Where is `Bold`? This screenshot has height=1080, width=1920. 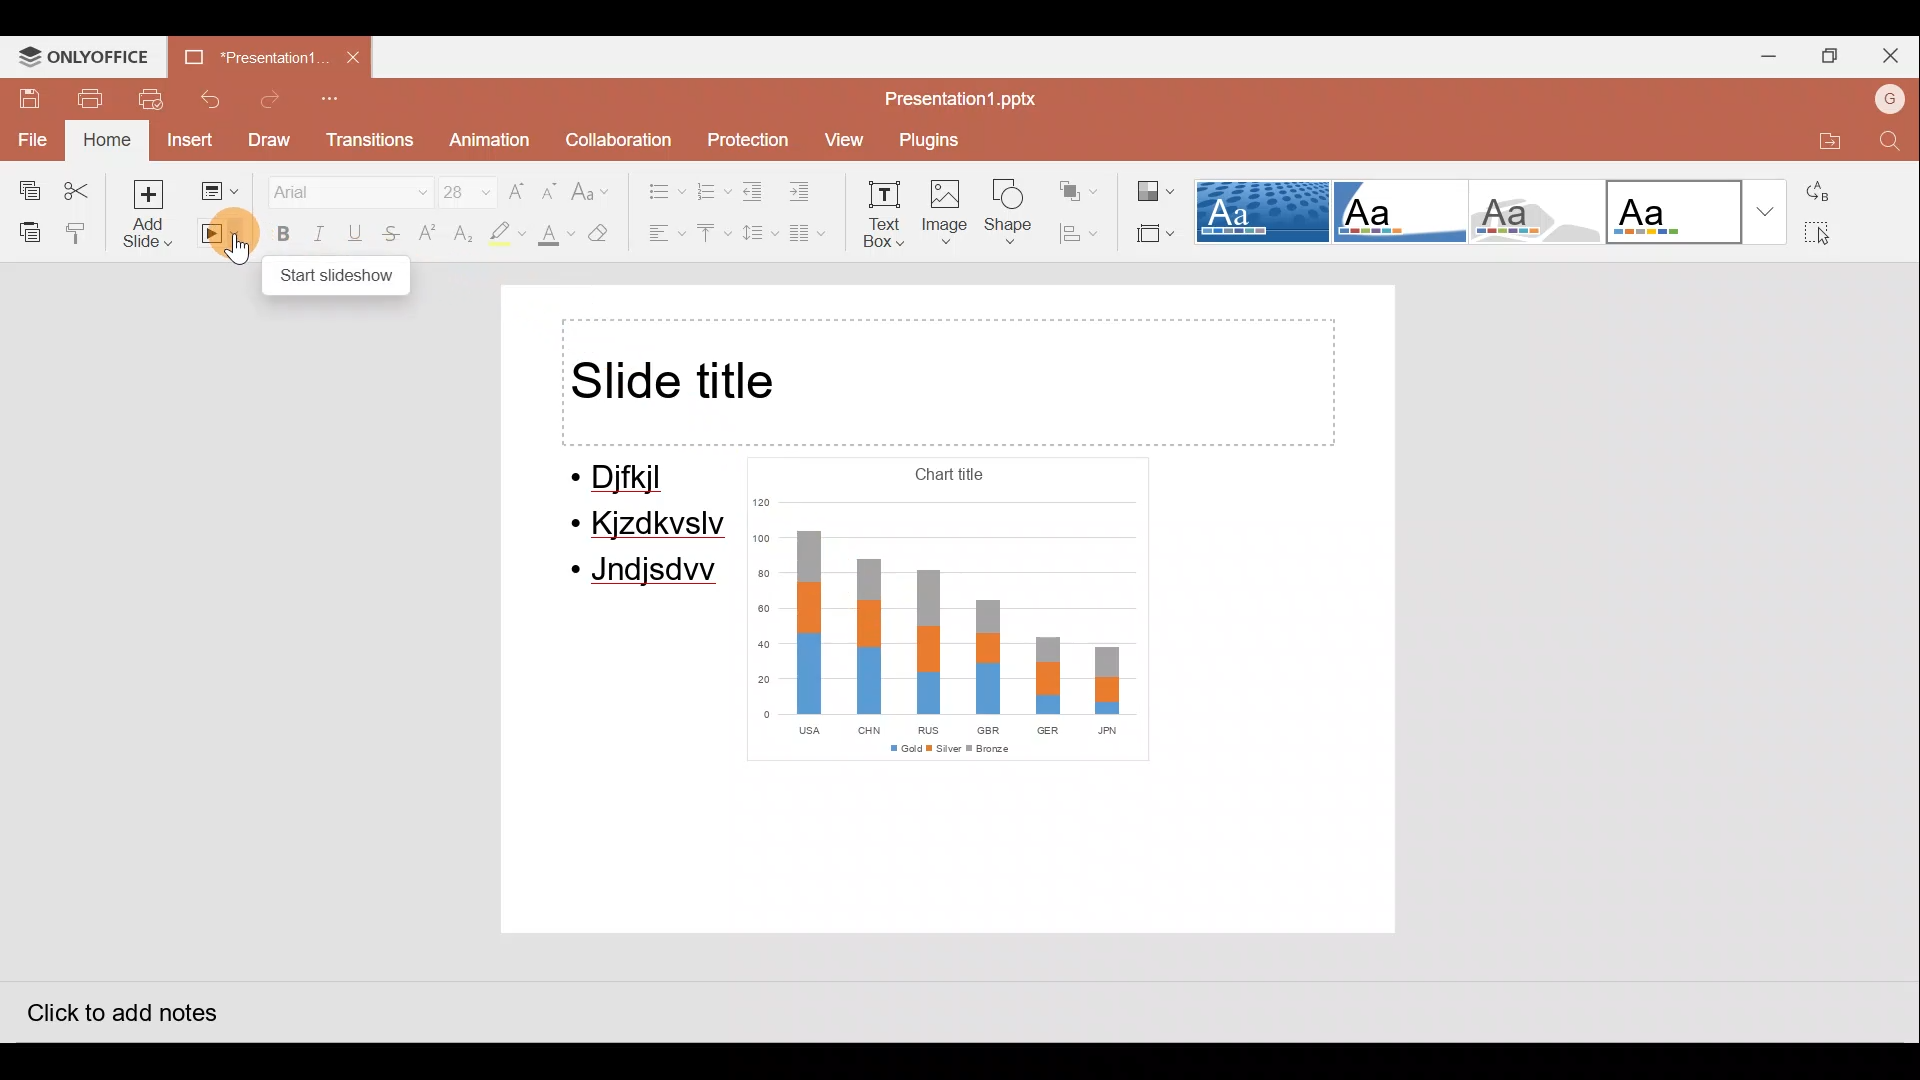
Bold is located at coordinates (277, 232).